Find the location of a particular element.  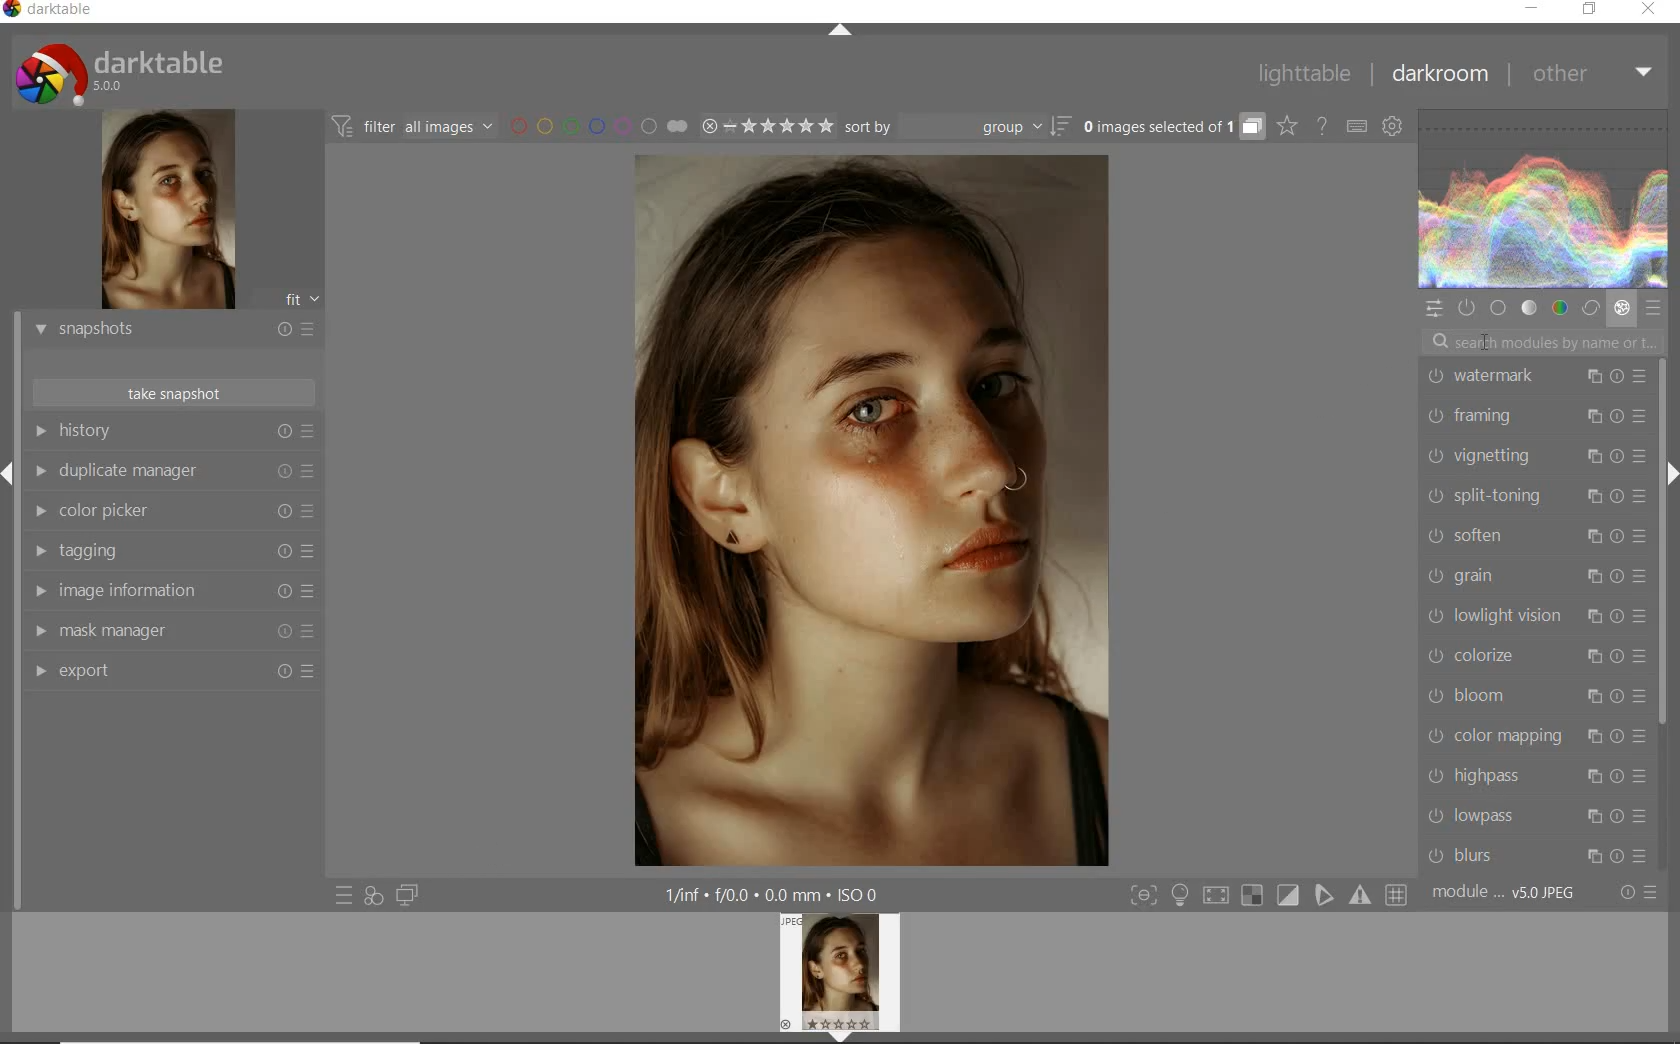

filter by image color is located at coordinates (598, 128).